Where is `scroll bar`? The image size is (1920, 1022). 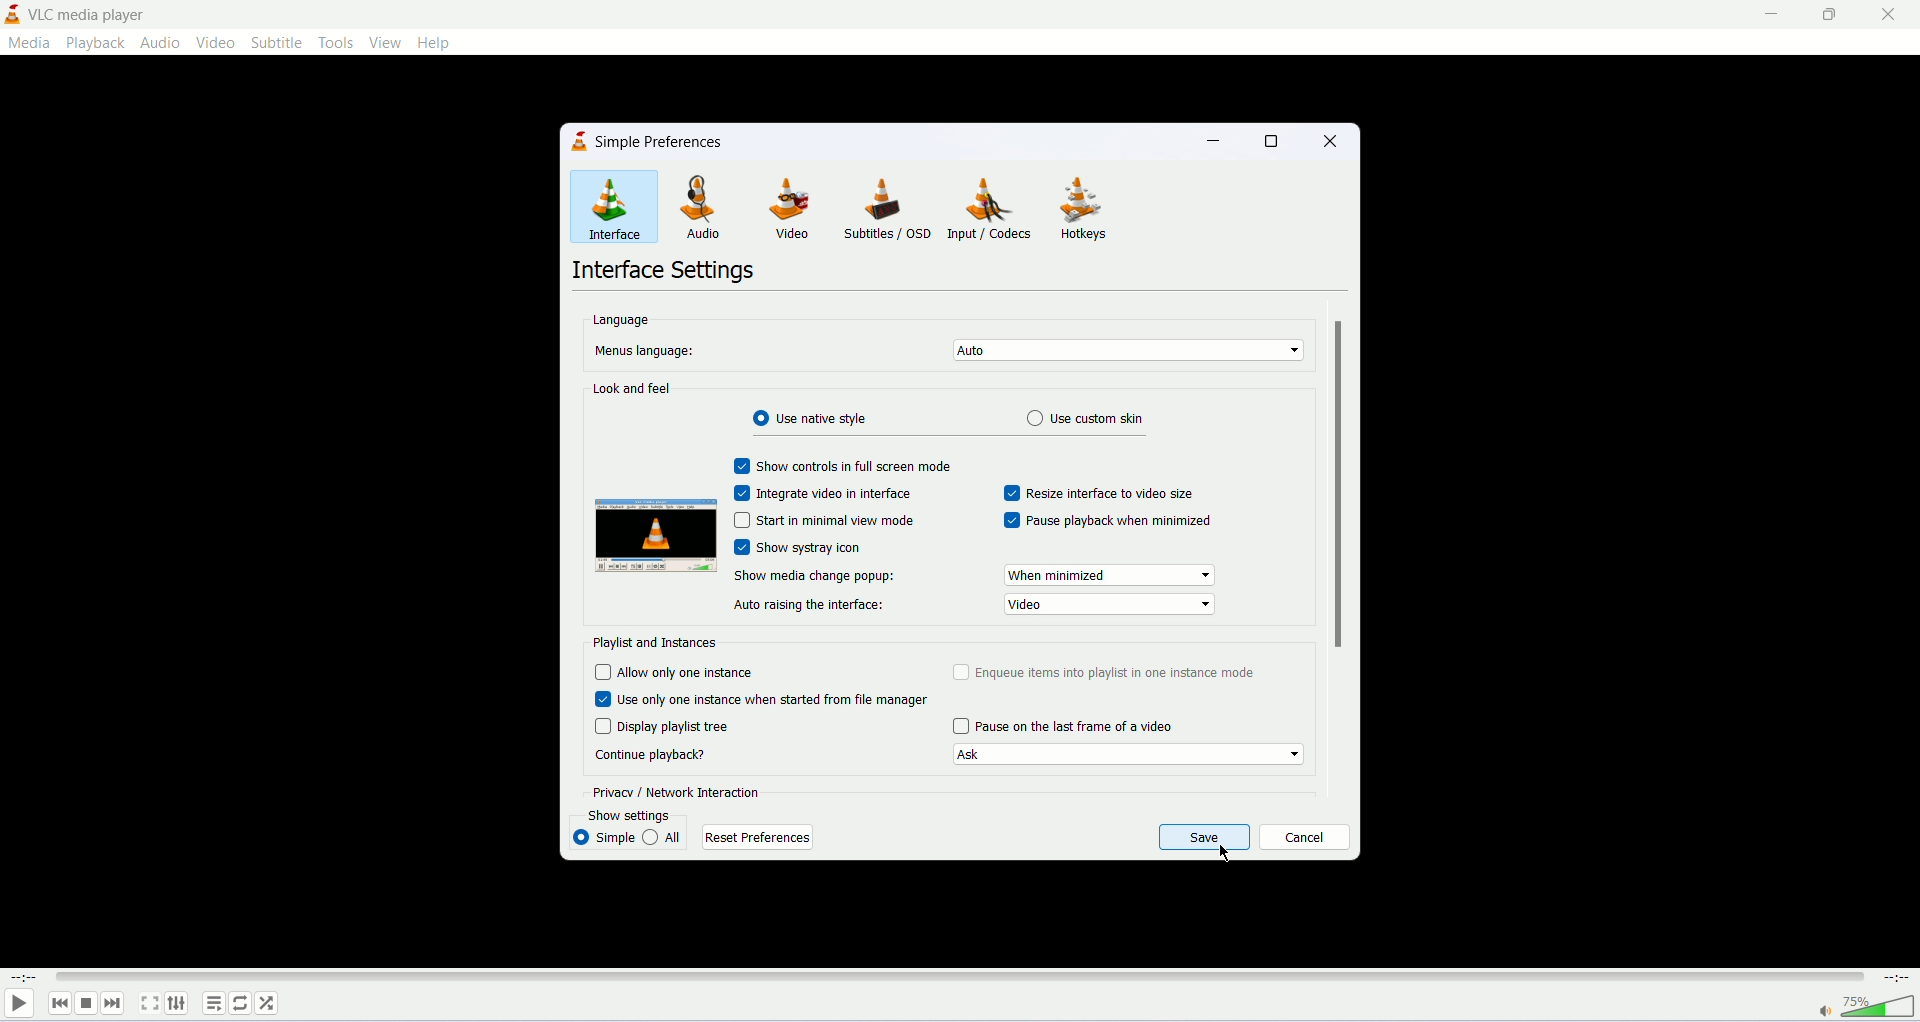
scroll bar is located at coordinates (1337, 547).